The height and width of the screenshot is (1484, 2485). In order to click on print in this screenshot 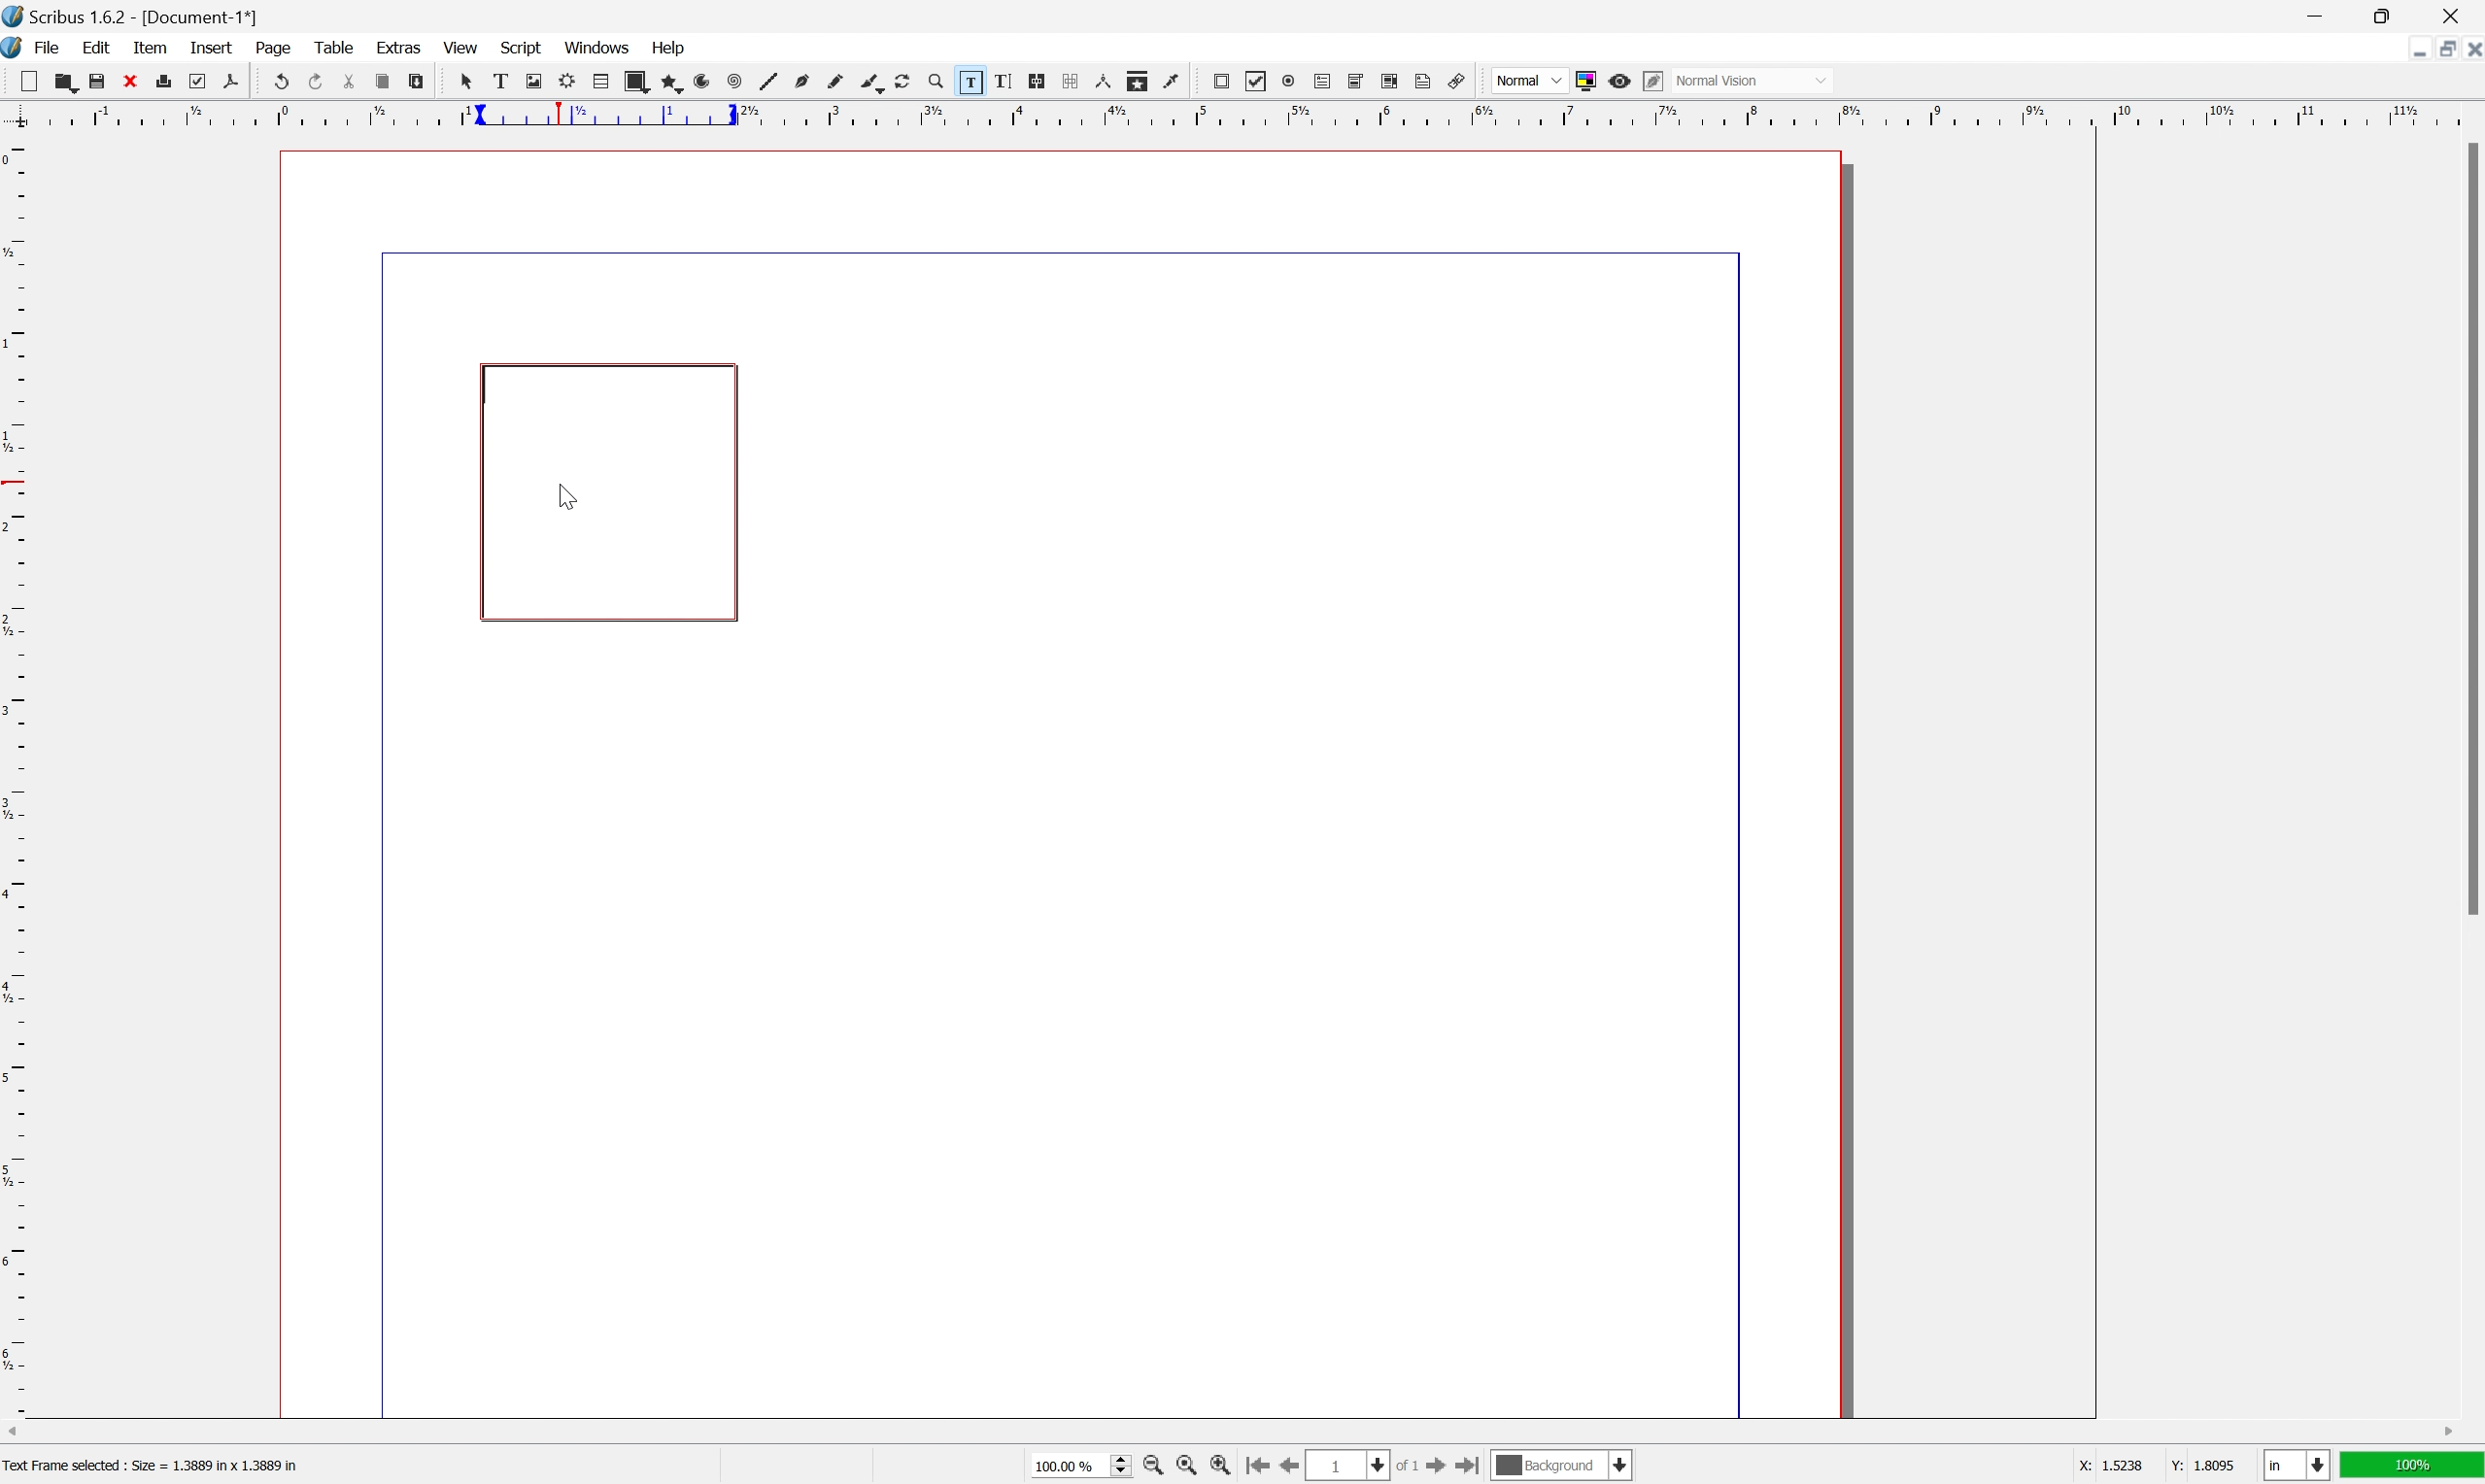, I will do `click(165, 79)`.